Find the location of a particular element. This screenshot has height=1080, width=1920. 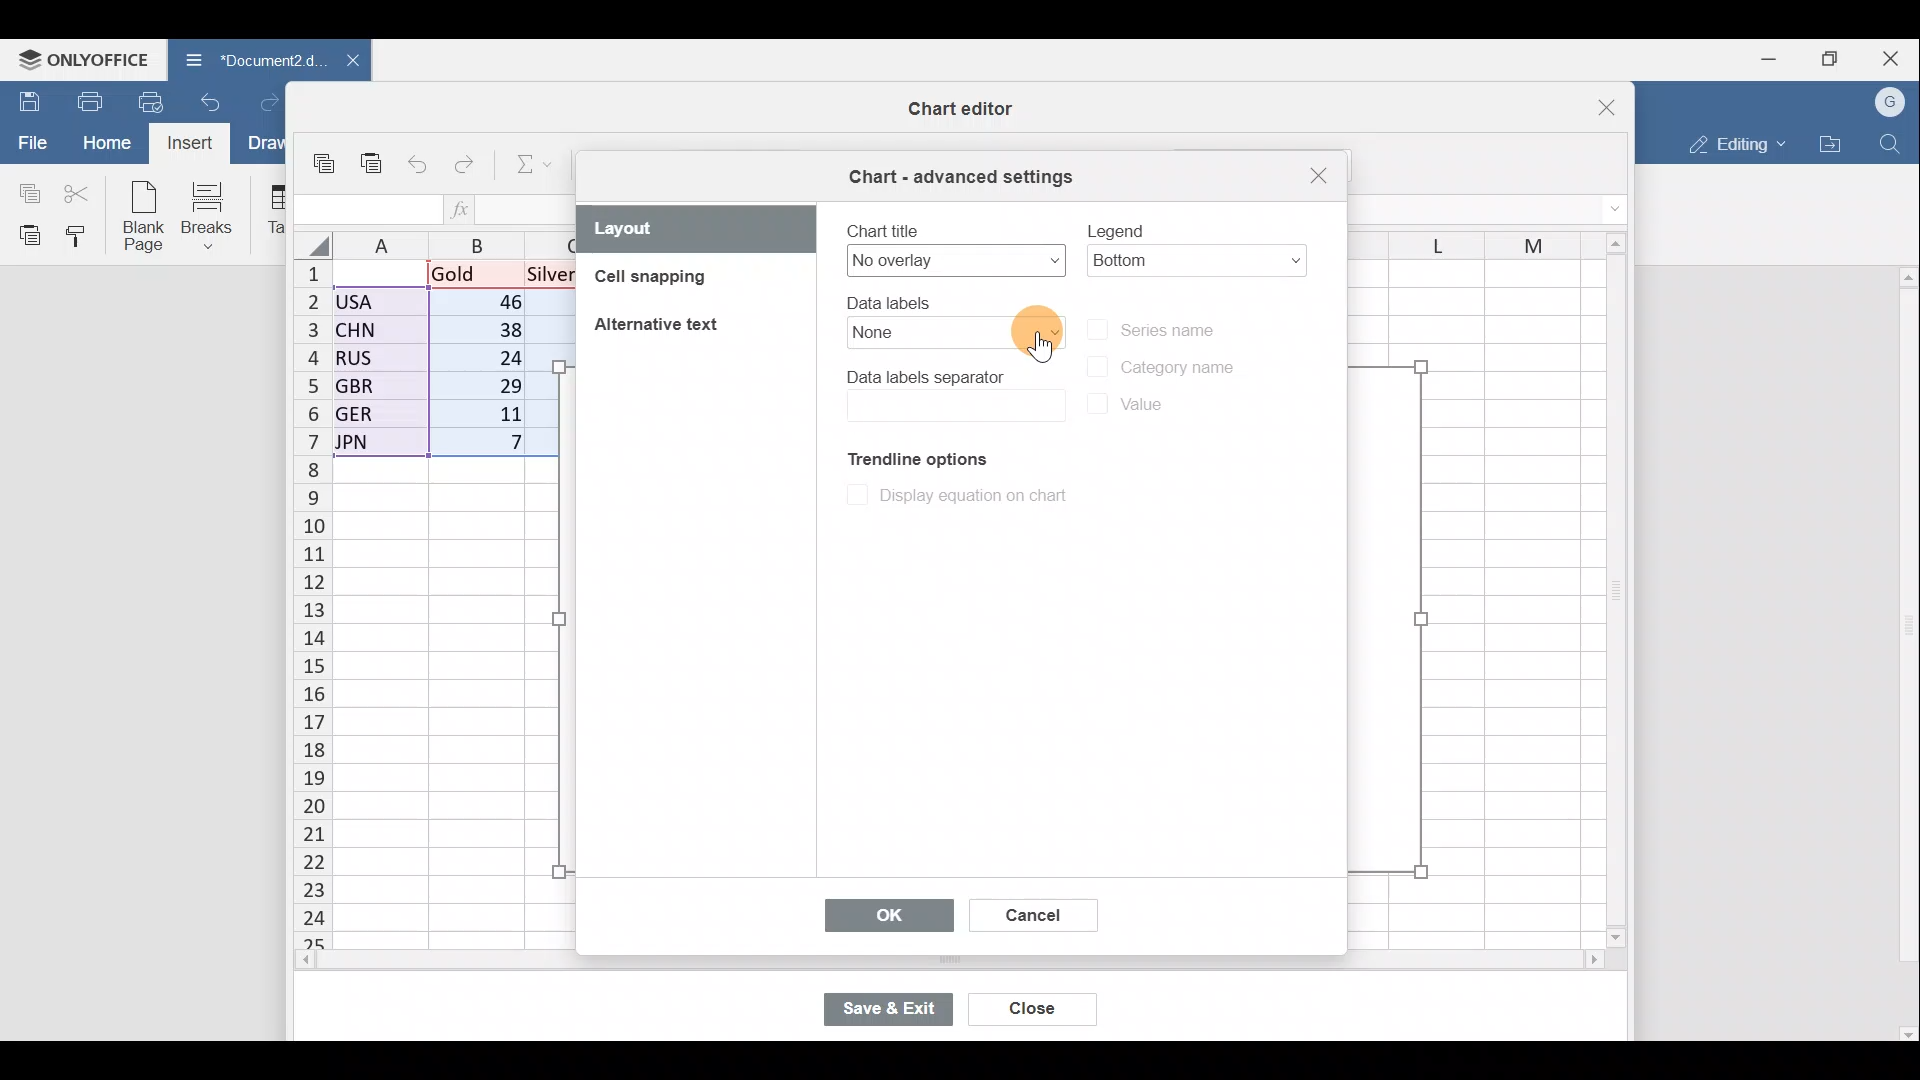

Close is located at coordinates (1896, 57).